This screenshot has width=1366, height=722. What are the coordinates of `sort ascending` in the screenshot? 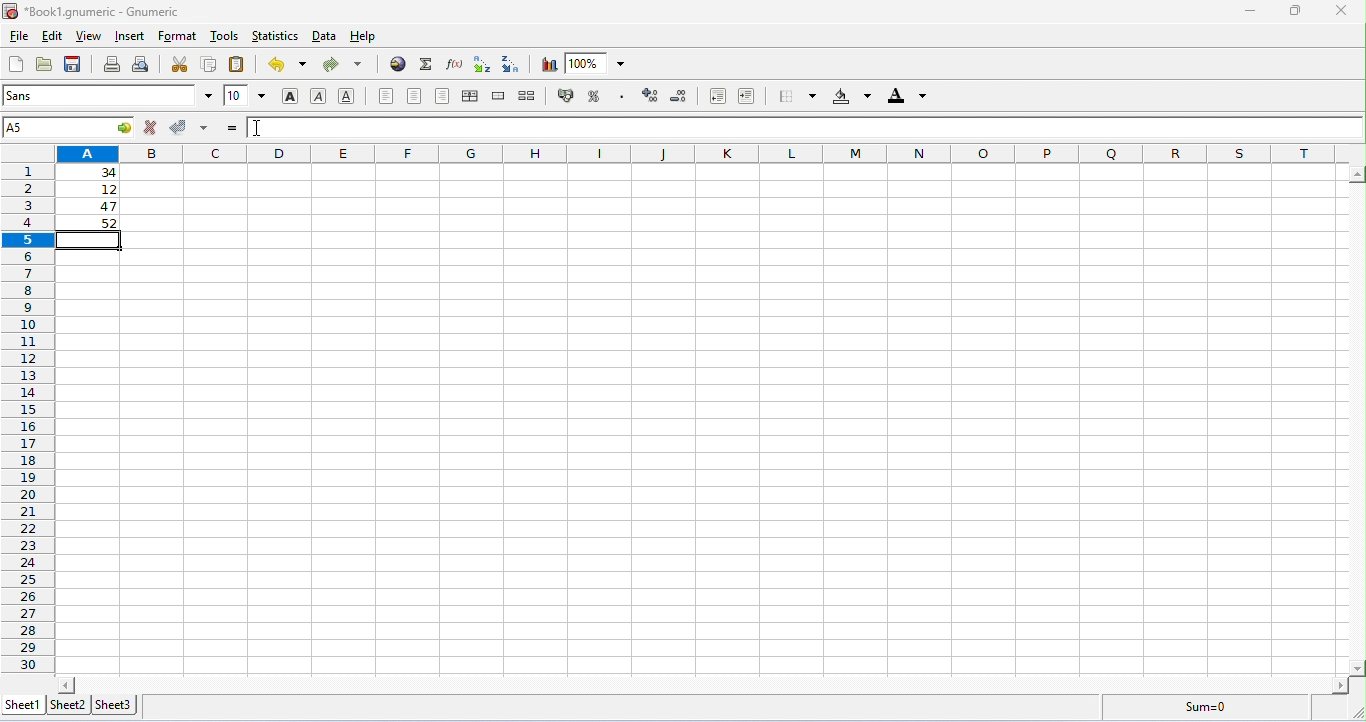 It's located at (482, 64).